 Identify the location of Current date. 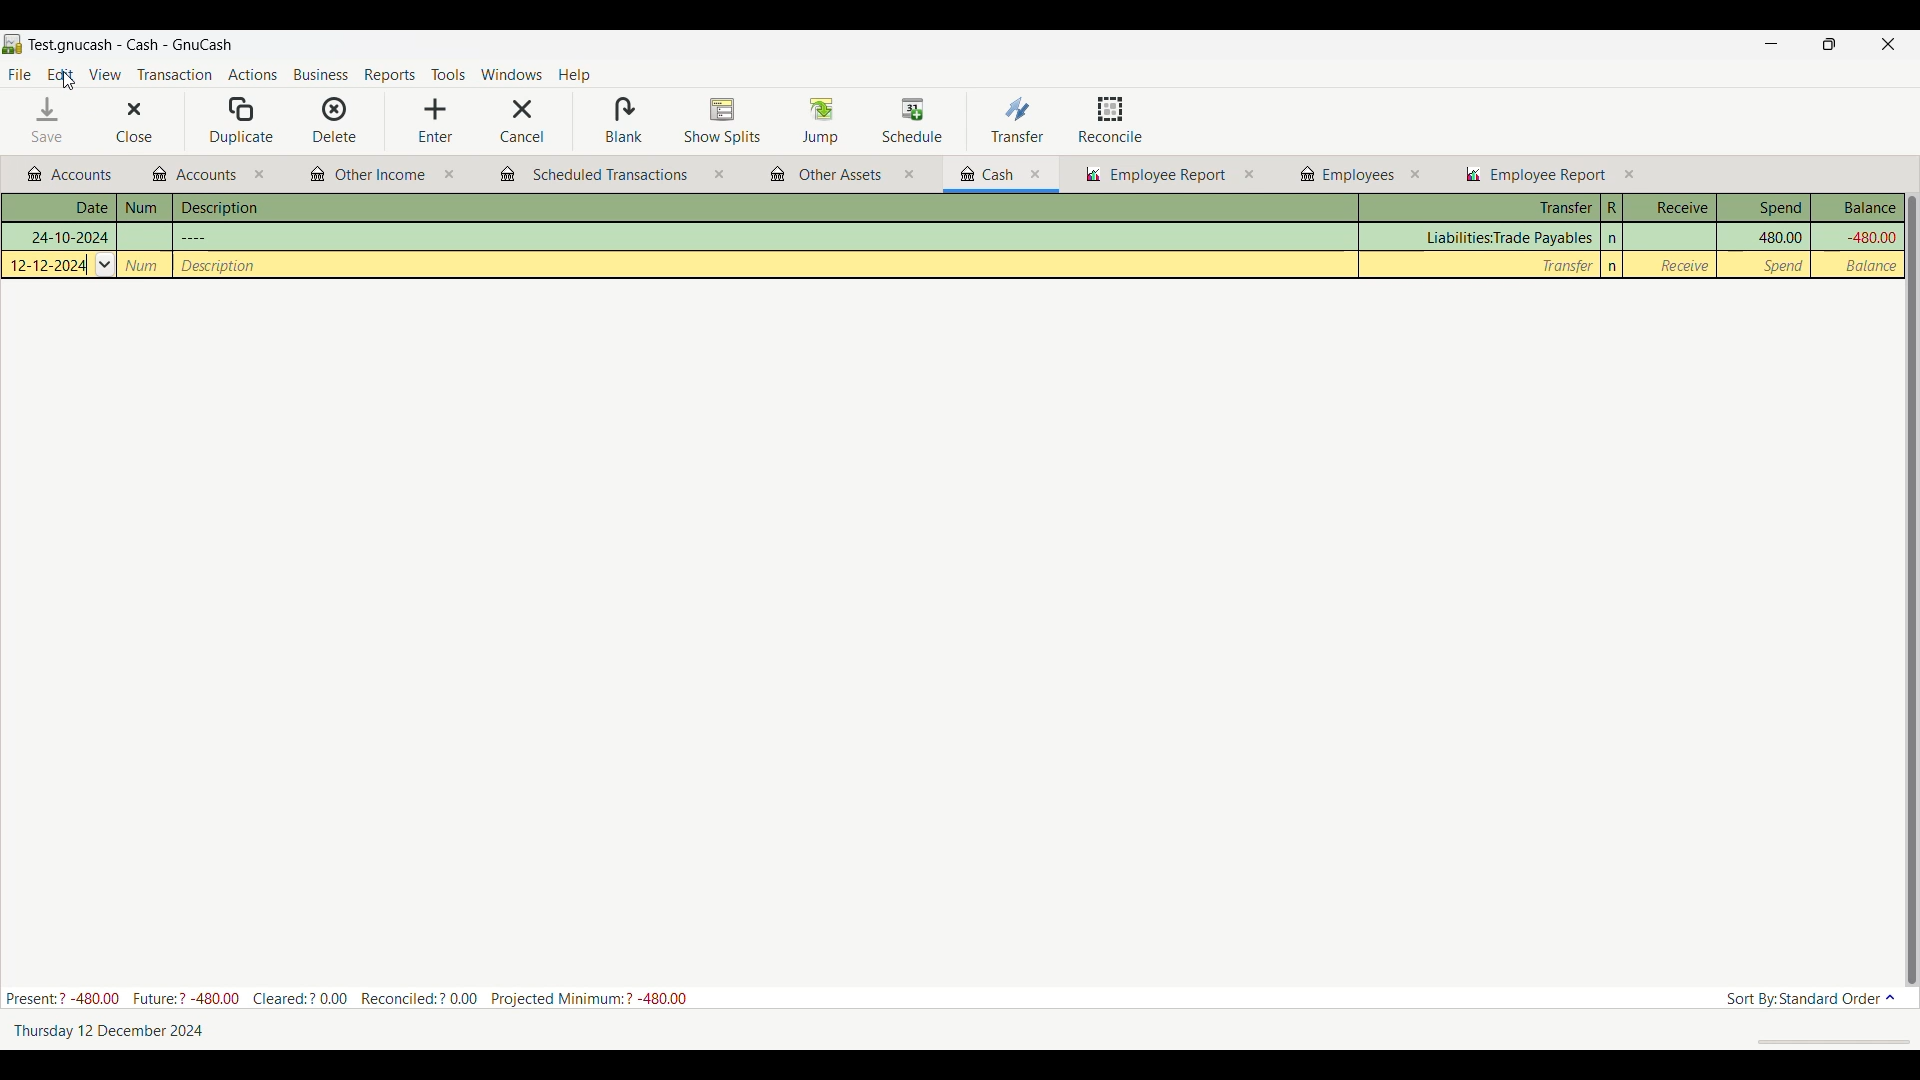
(108, 1030).